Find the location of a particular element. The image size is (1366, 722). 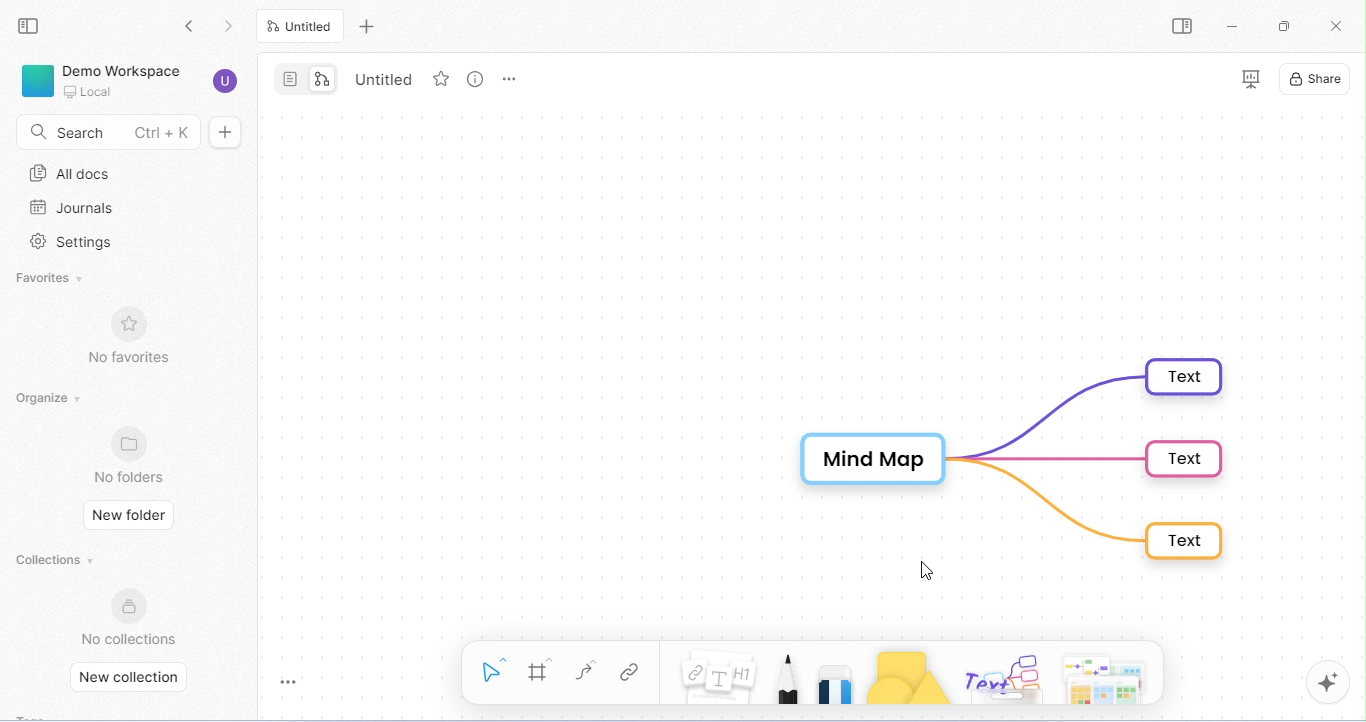

presentation is located at coordinates (1246, 79).